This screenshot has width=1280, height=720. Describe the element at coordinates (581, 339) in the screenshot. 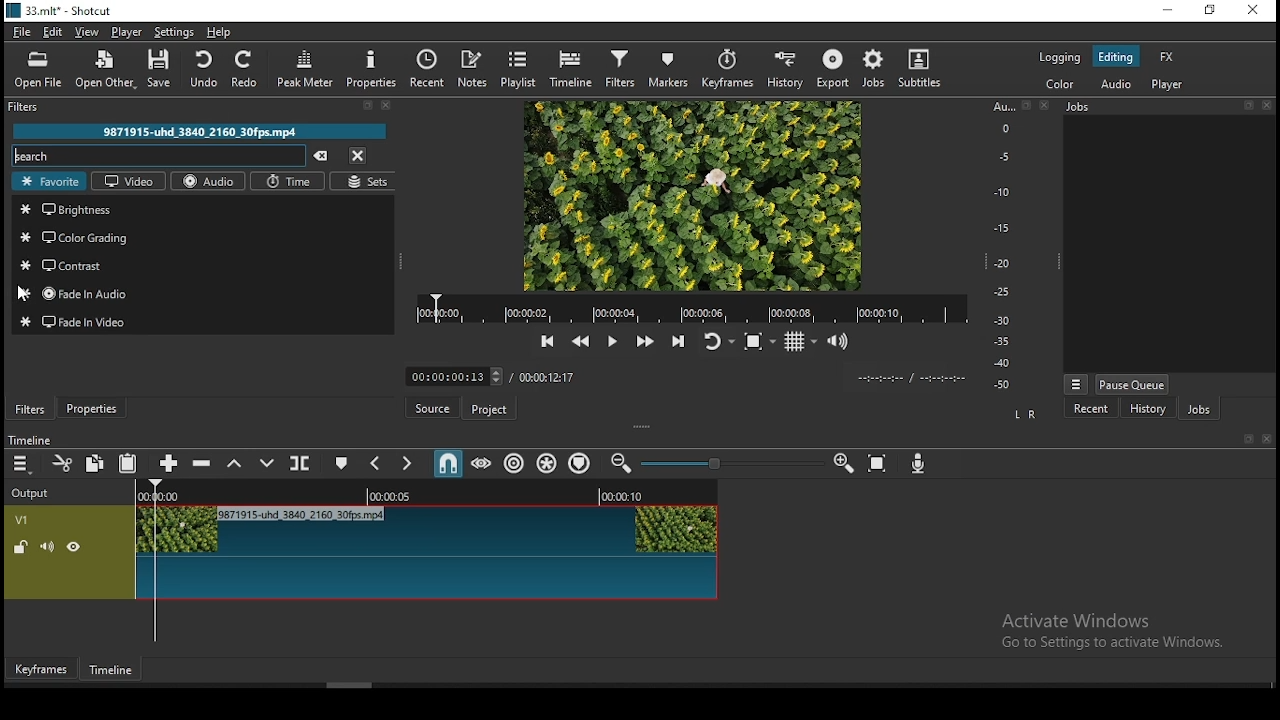

I see `play quickly backwards` at that location.